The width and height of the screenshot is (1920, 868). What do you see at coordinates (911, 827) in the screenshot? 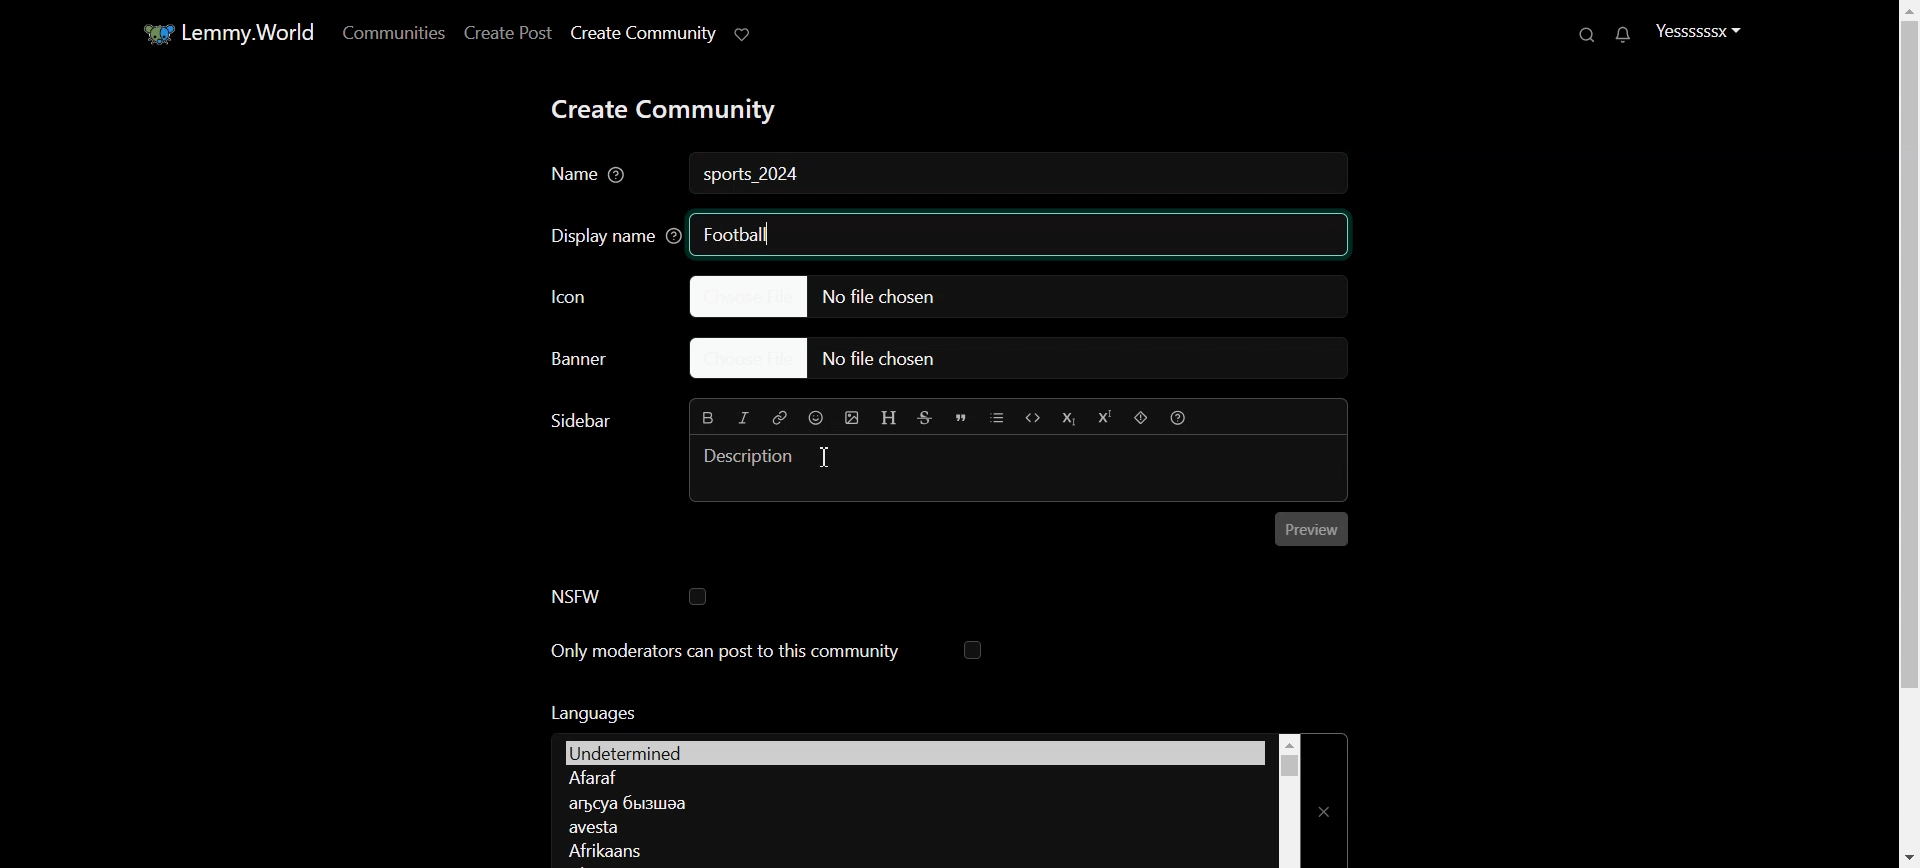
I see `Language` at bounding box center [911, 827].